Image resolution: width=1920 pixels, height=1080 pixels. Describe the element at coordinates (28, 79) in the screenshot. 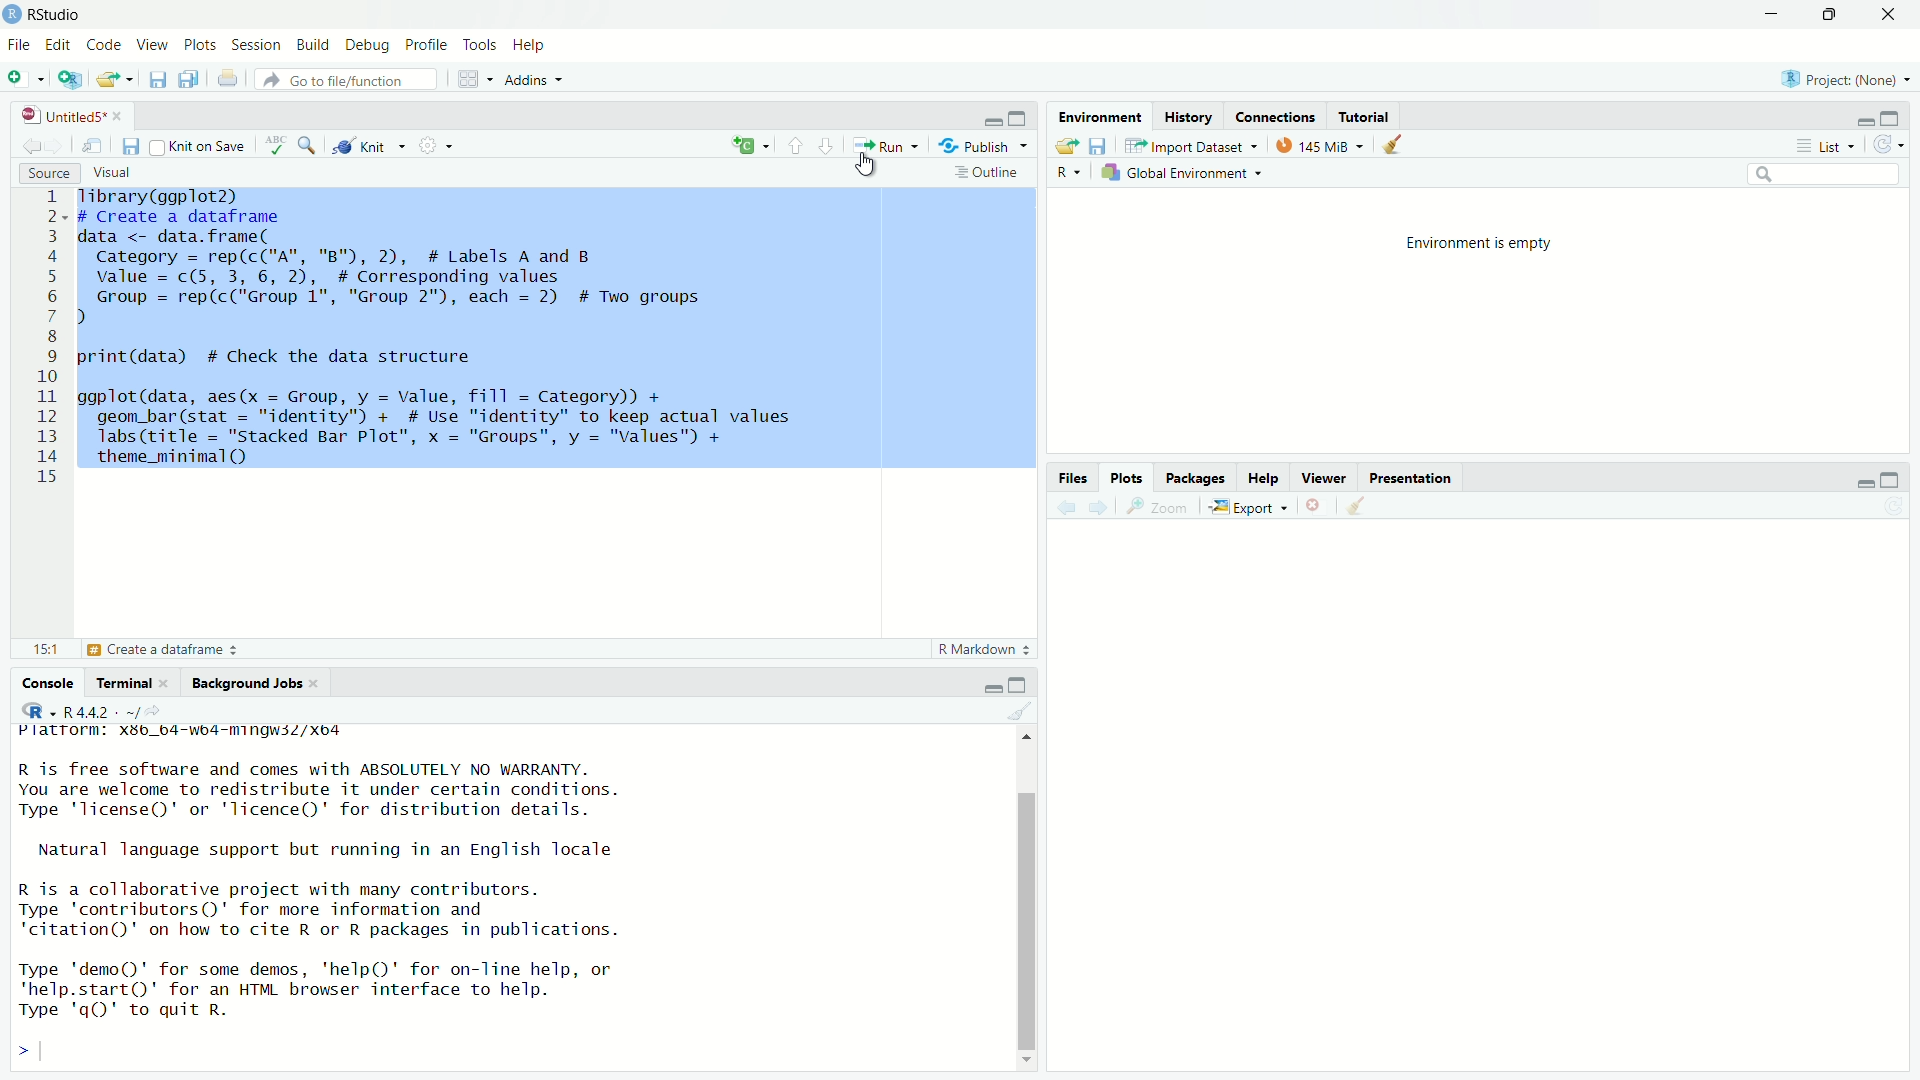

I see `New File` at that location.